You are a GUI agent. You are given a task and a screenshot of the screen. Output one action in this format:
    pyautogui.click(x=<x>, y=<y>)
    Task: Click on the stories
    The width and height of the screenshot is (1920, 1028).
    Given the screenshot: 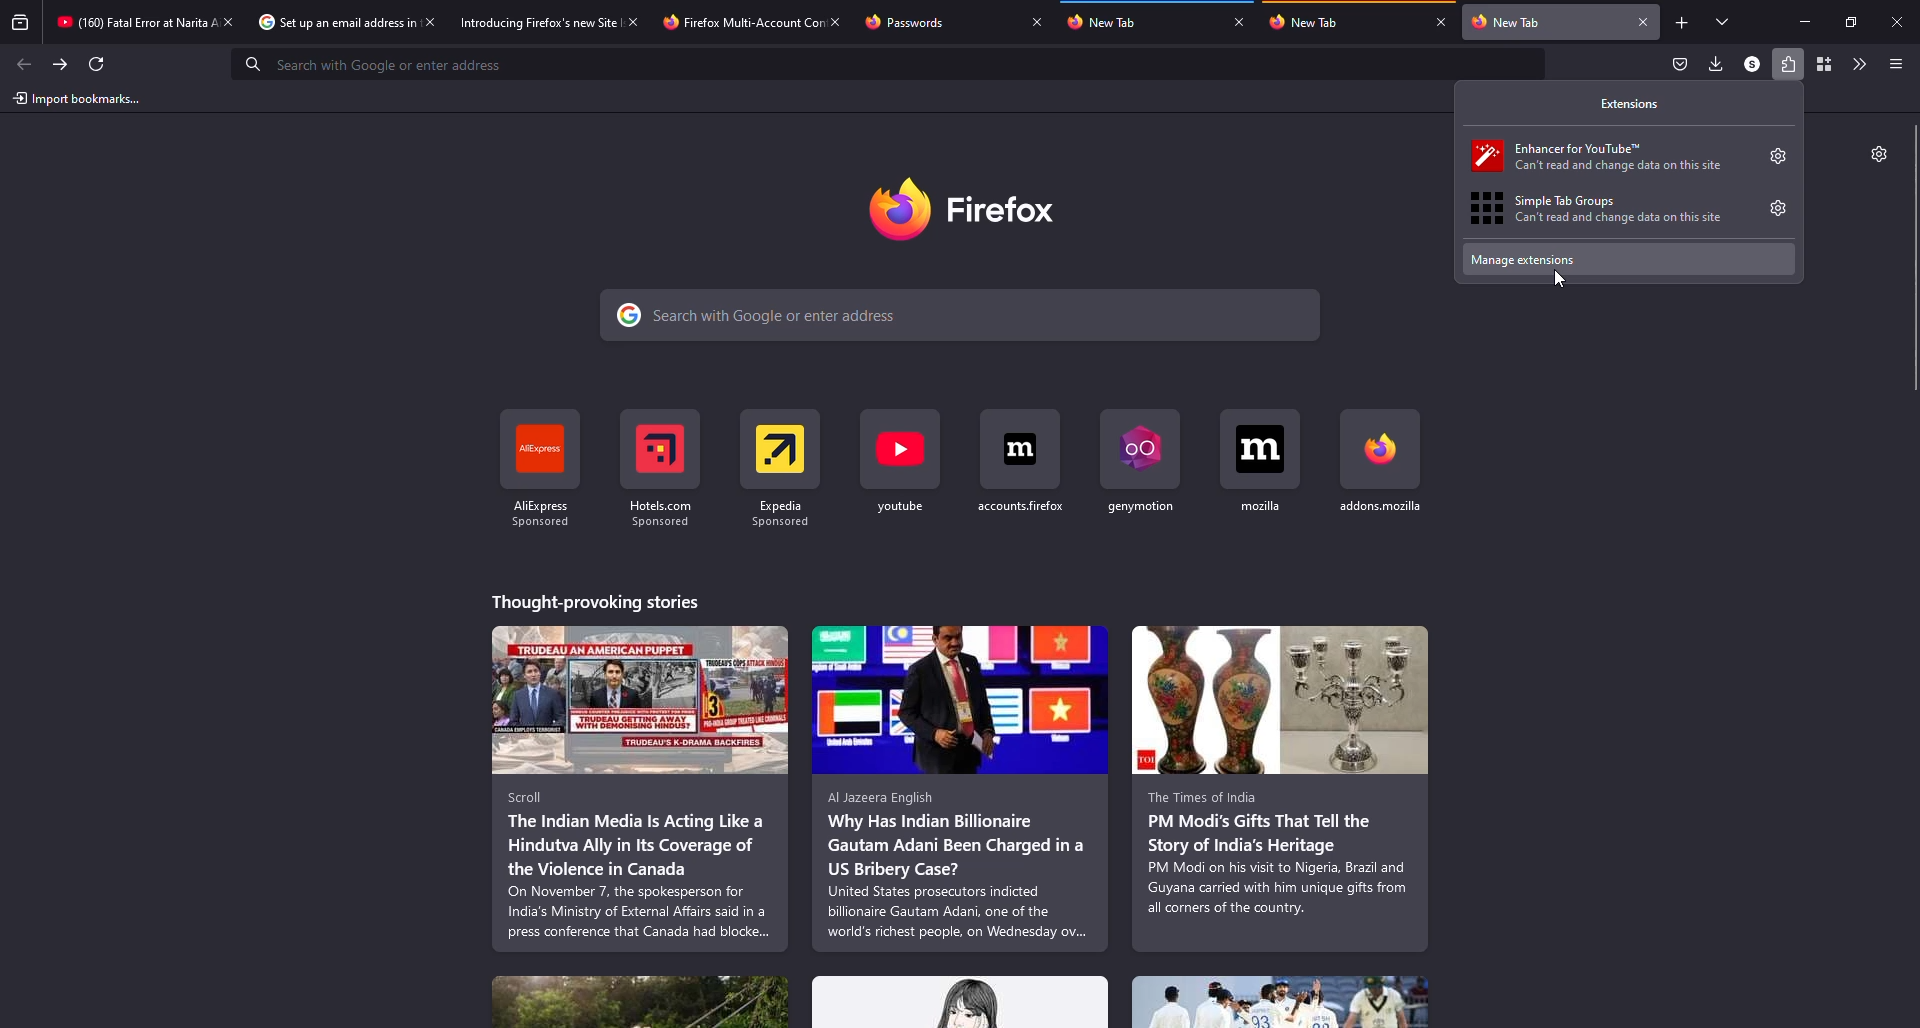 What is the action you would take?
    pyautogui.click(x=1280, y=1002)
    